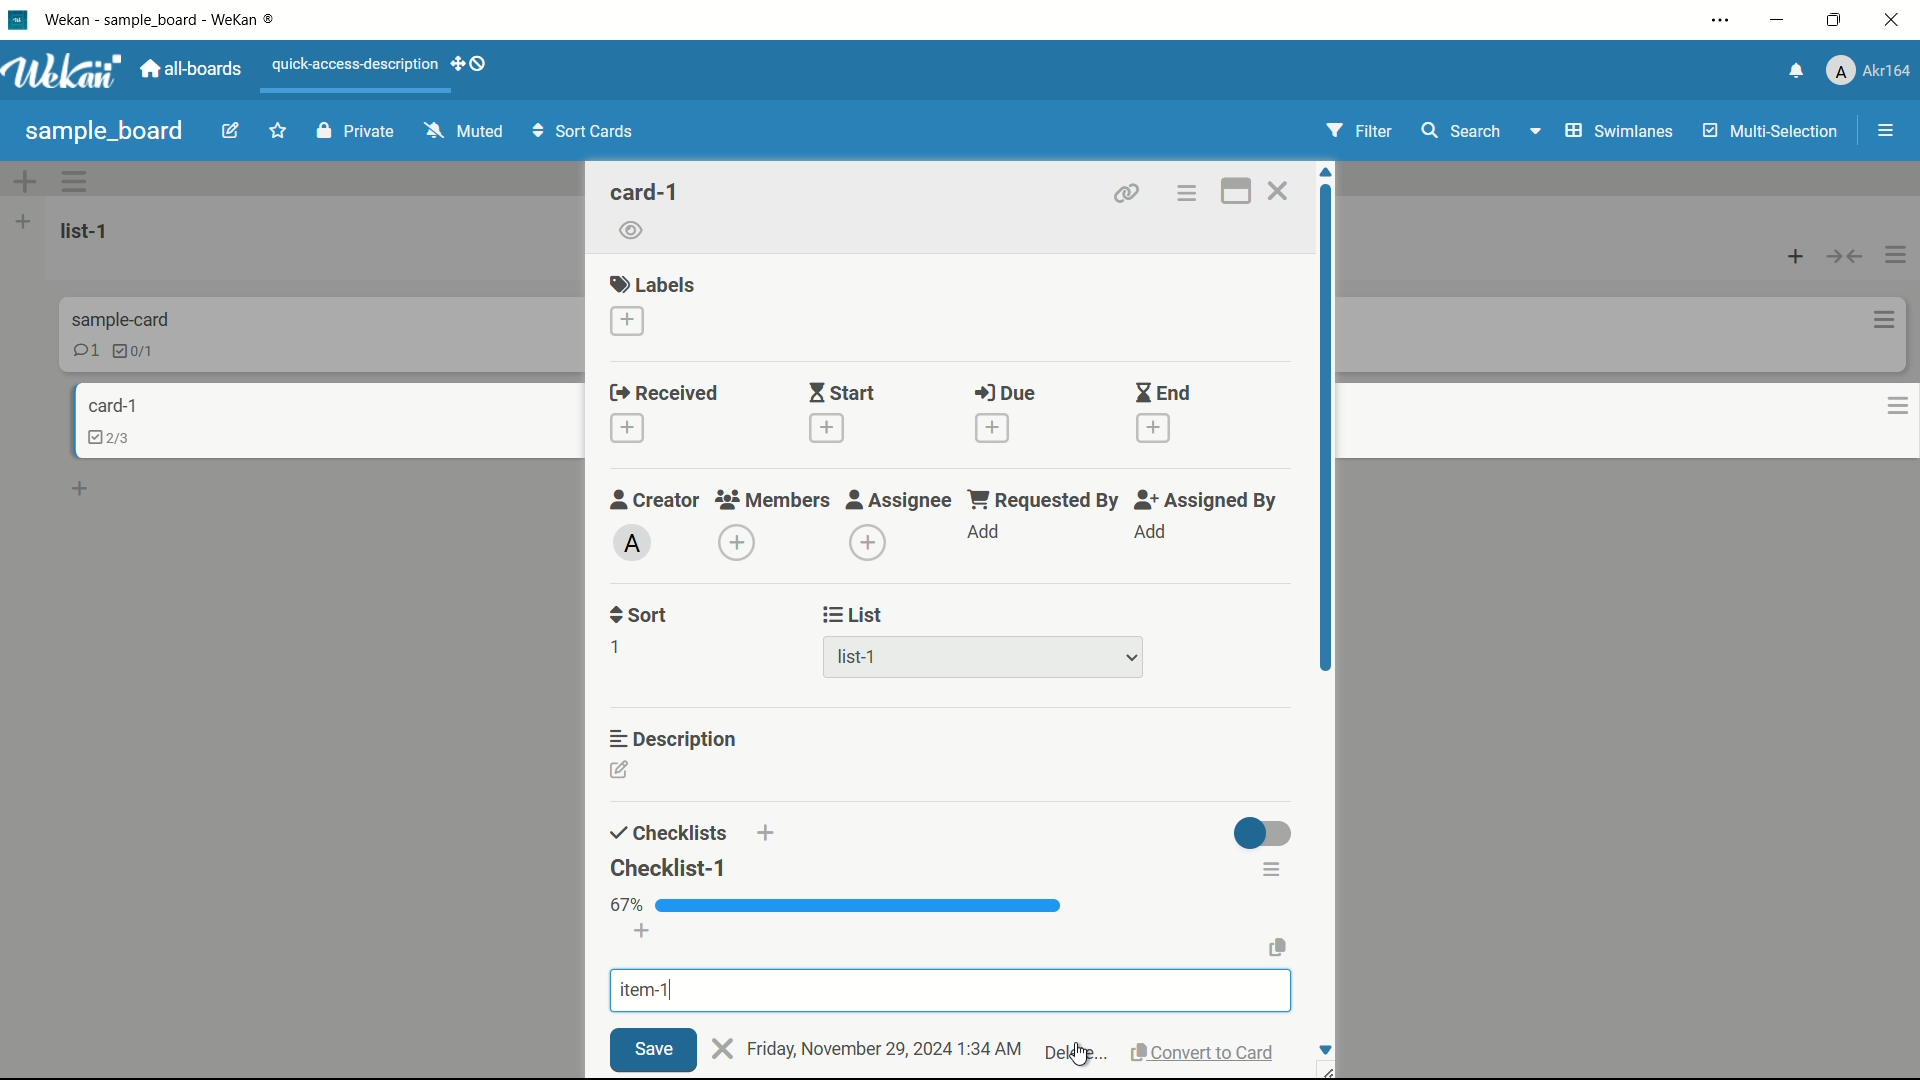 This screenshot has width=1920, height=1080. What do you see at coordinates (353, 130) in the screenshot?
I see `private` at bounding box center [353, 130].